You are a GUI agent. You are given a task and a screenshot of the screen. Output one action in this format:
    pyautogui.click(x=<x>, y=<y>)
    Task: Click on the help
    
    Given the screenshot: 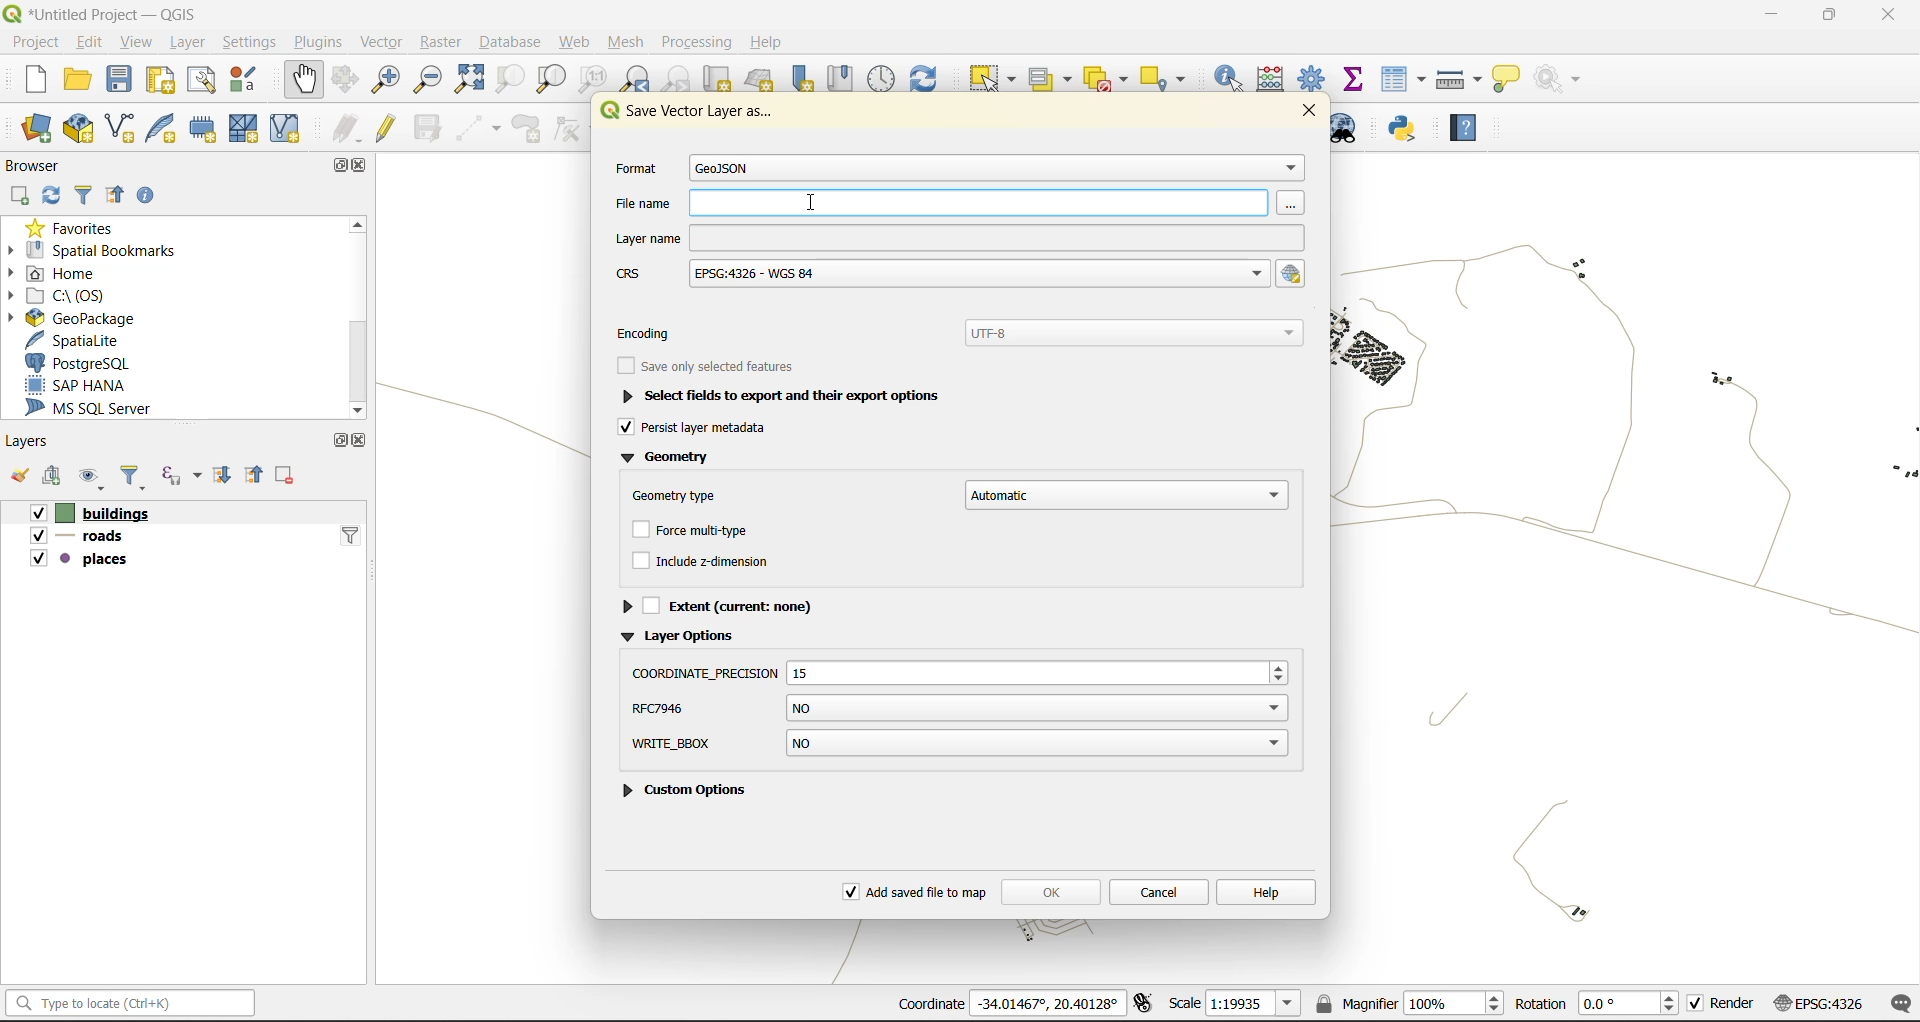 What is the action you would take?
    pyautogui.click(x=1266, y=891)
    